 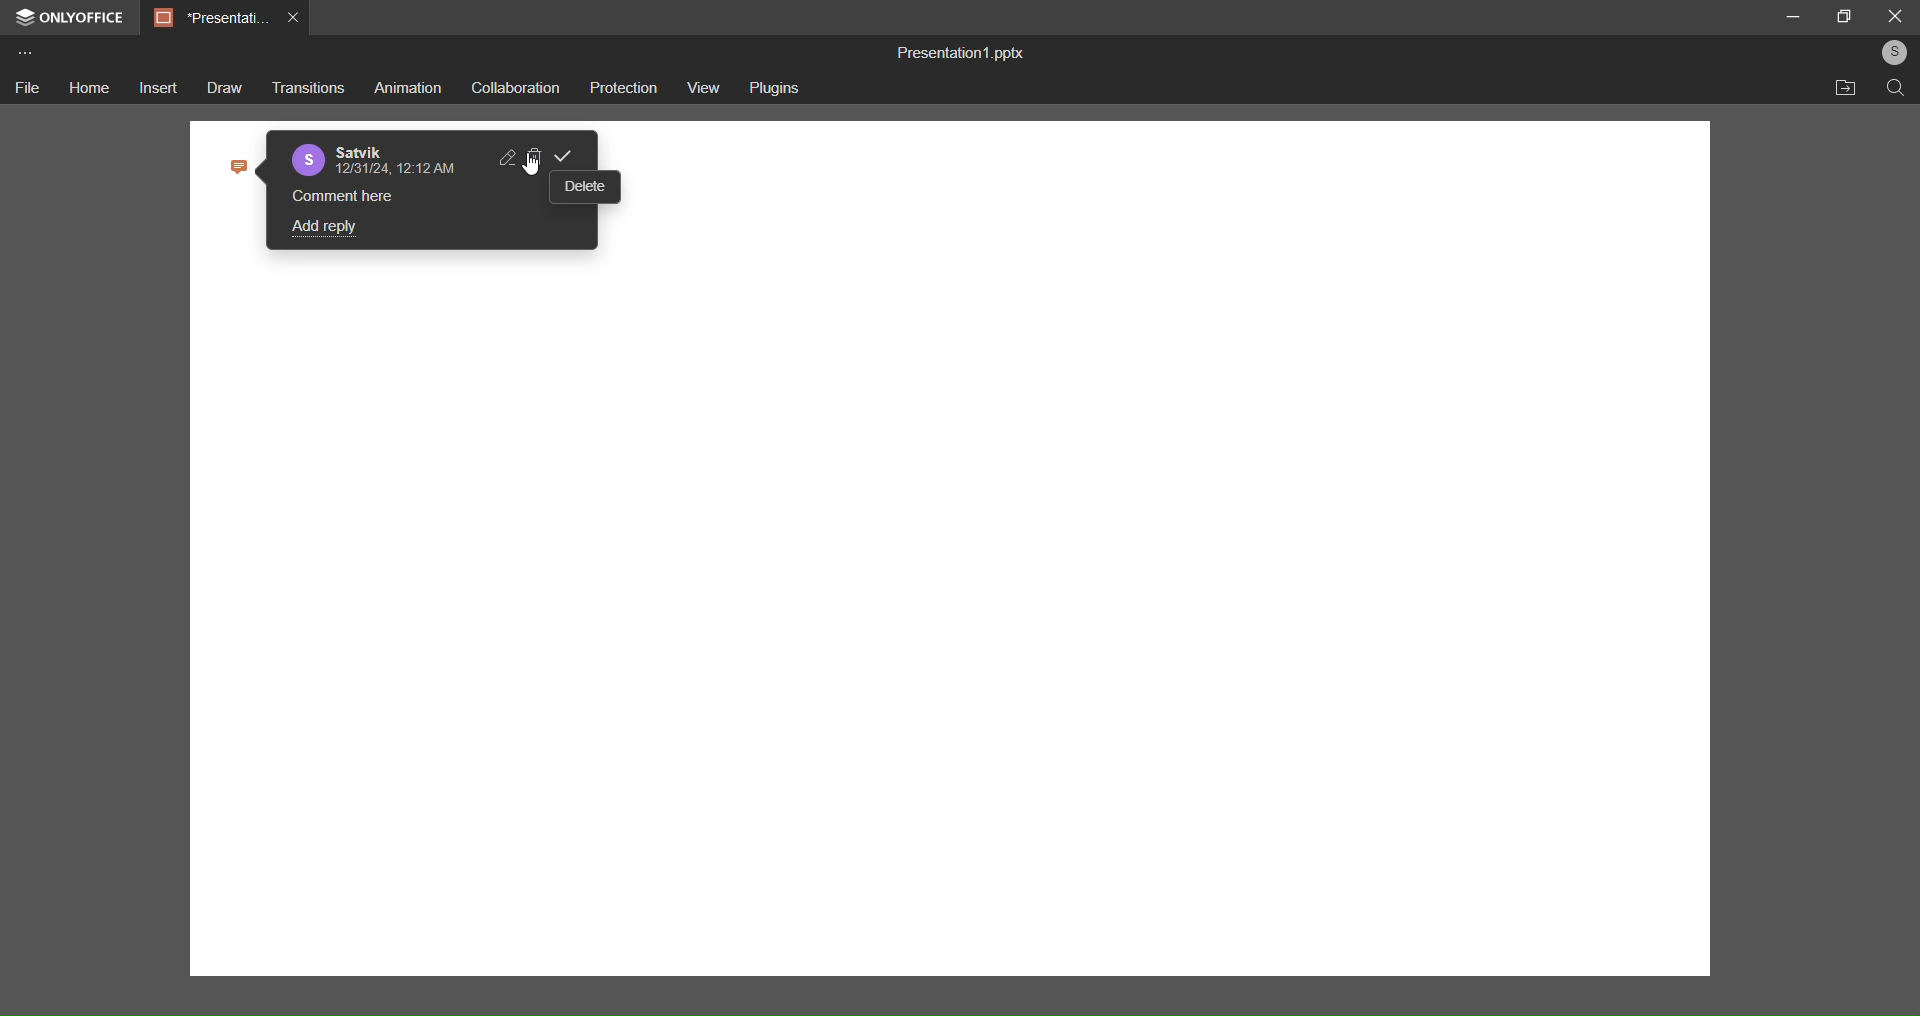 I want to click on search, so click(x=1892, y=89).